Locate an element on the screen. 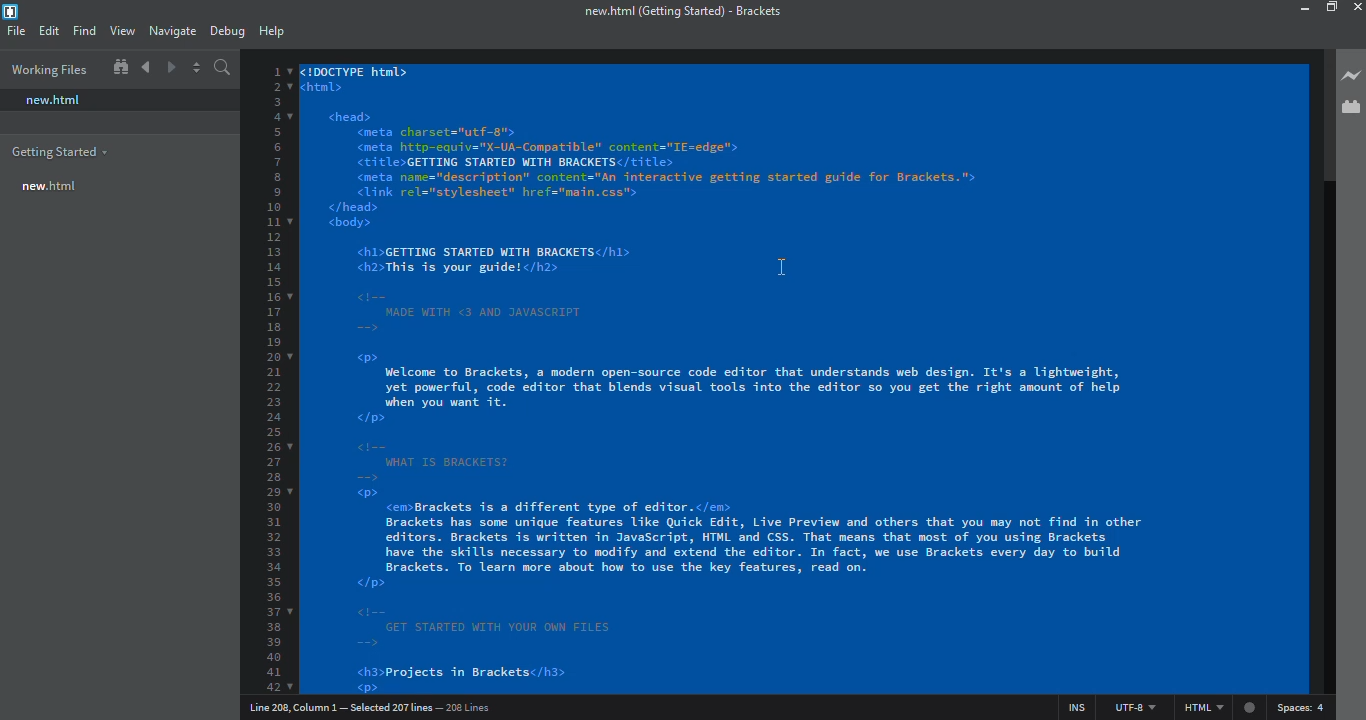 This screenshot has height=720, width=1366. find is located at coordinates (87, 31).